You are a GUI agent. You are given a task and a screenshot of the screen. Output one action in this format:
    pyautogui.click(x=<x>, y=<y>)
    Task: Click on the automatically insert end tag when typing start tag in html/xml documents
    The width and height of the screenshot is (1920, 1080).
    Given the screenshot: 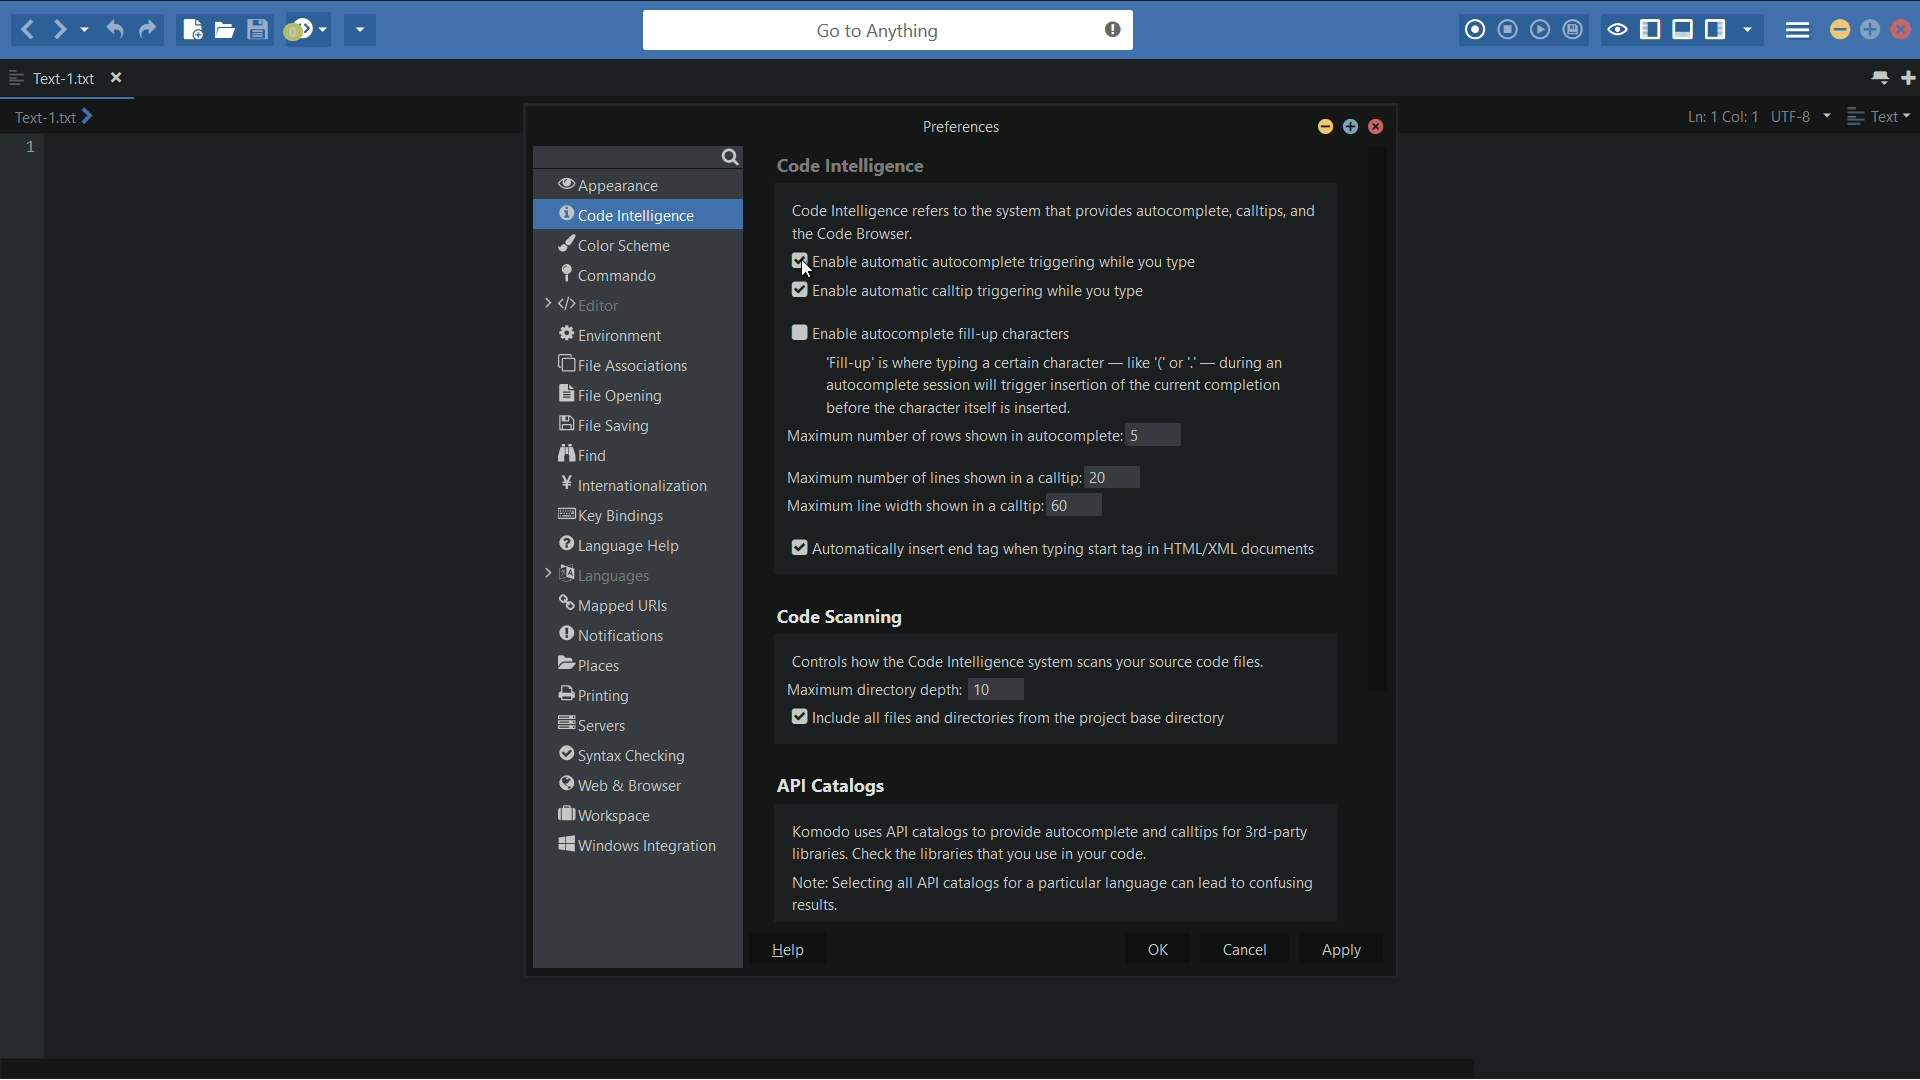 What is the action you would take?
    pyautogui.click(x=1054, y=547)
    